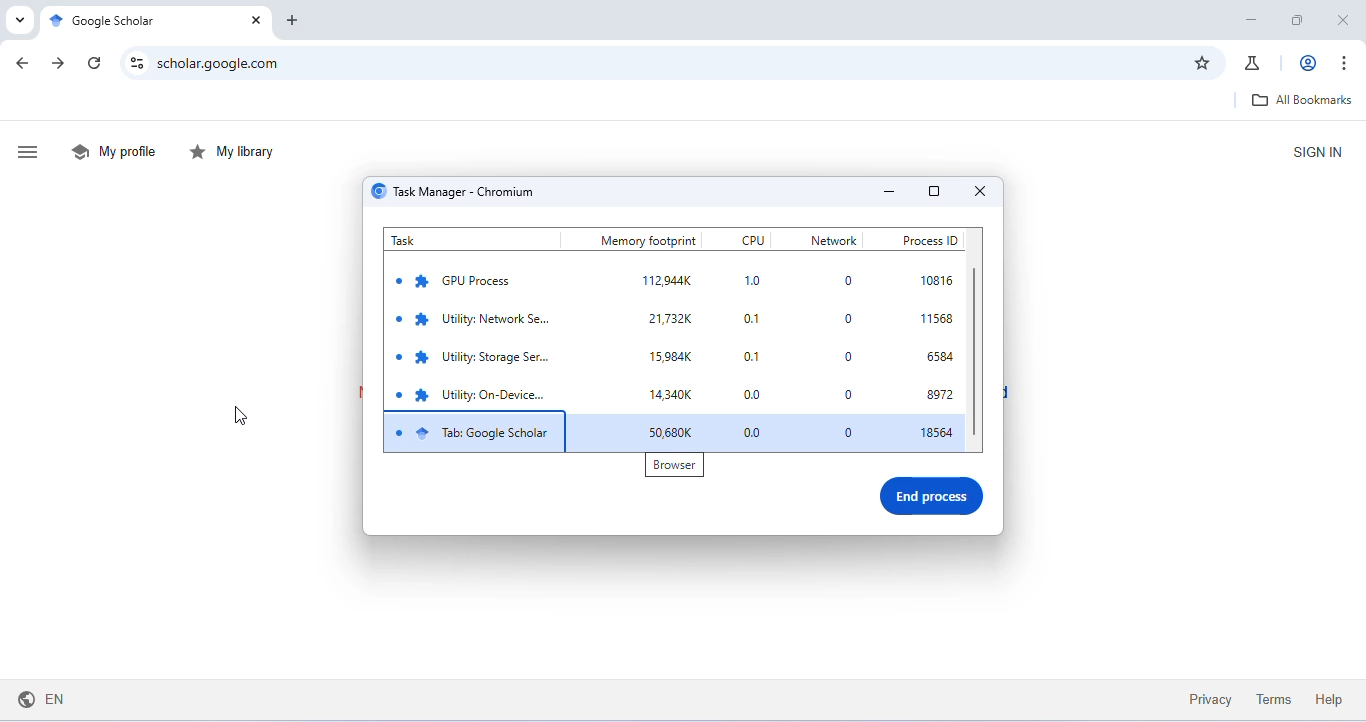  Describe the element at coordinates (927, 239) in the screenshot. I see `process ID` at that location.